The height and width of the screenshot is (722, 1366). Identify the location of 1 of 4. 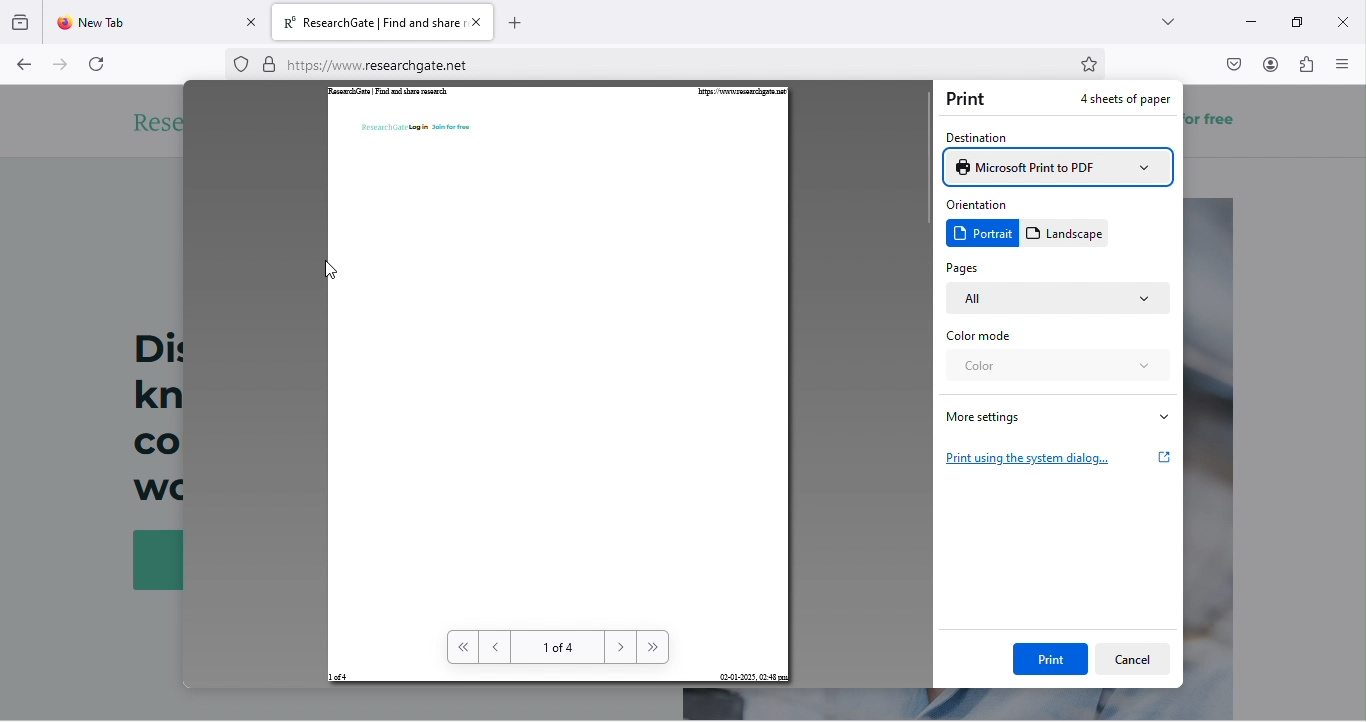
(558, 646).